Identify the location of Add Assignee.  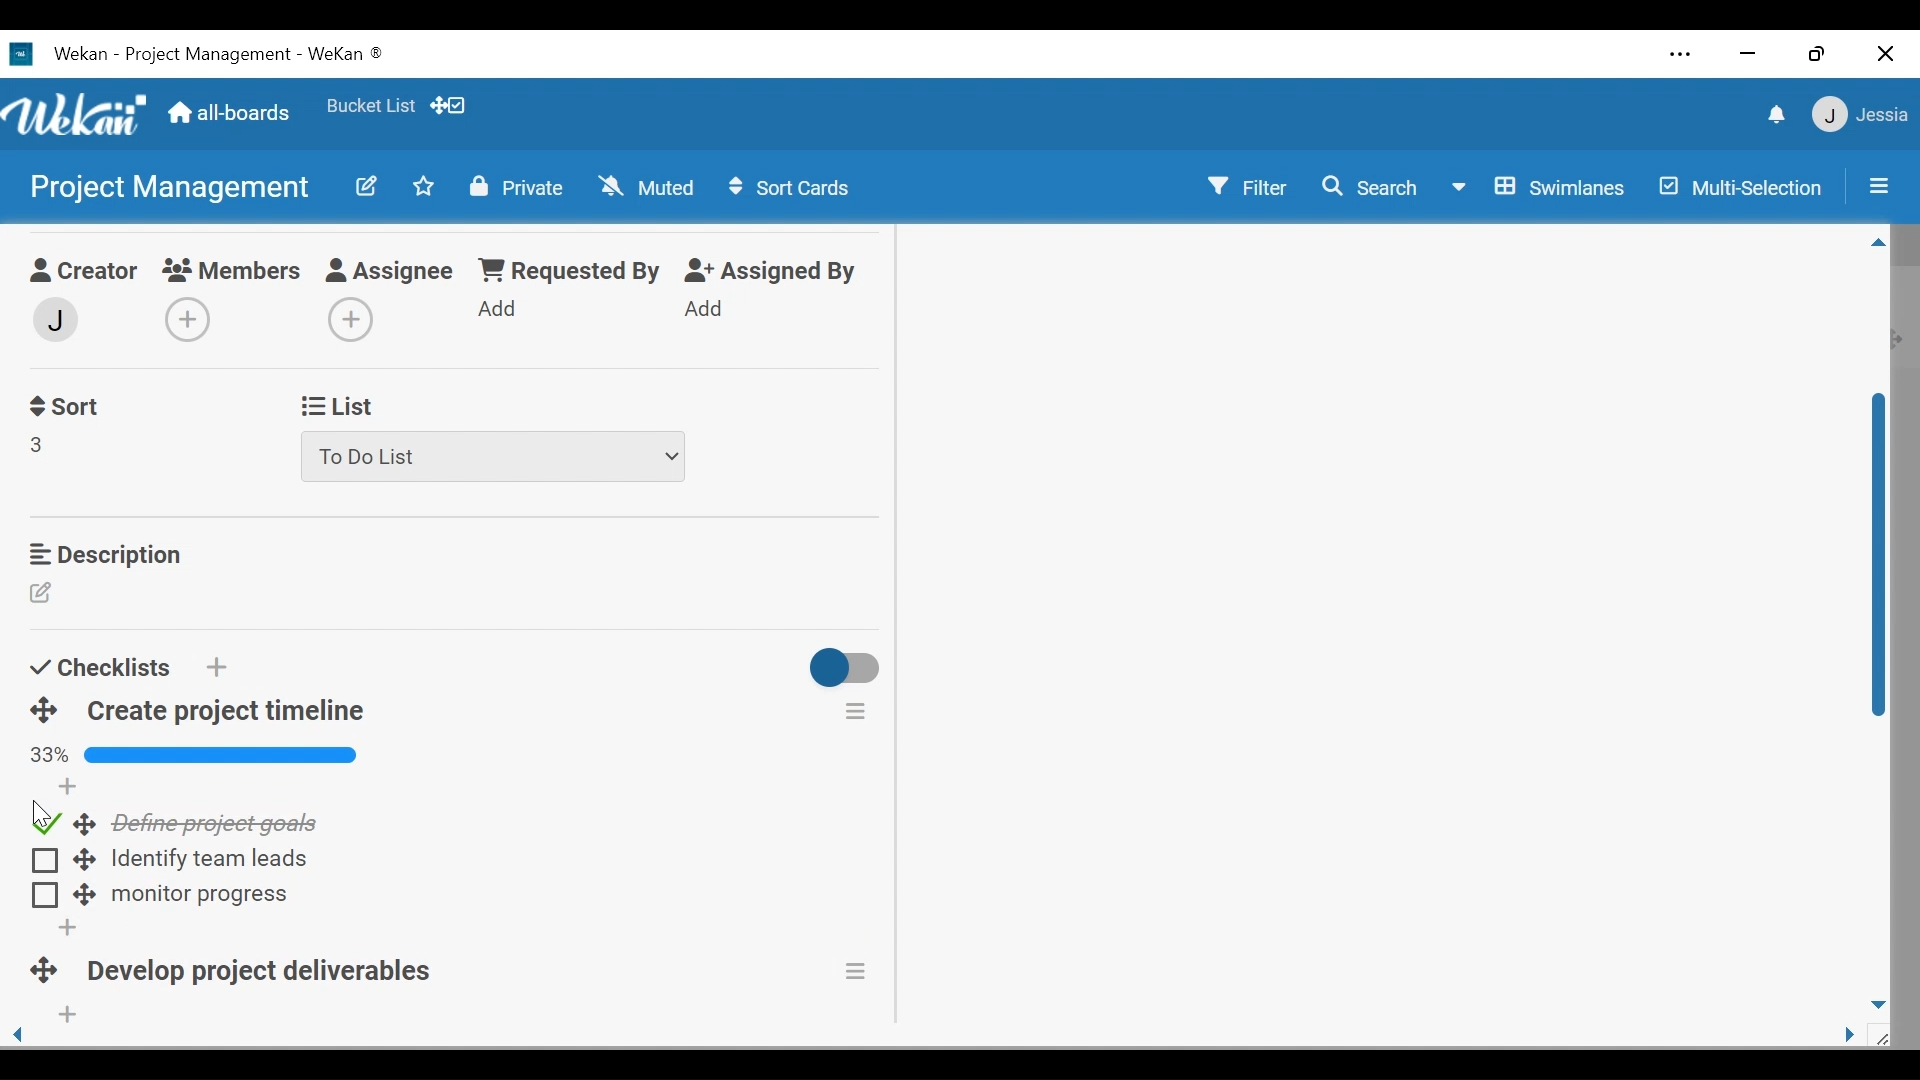
(347, 321).